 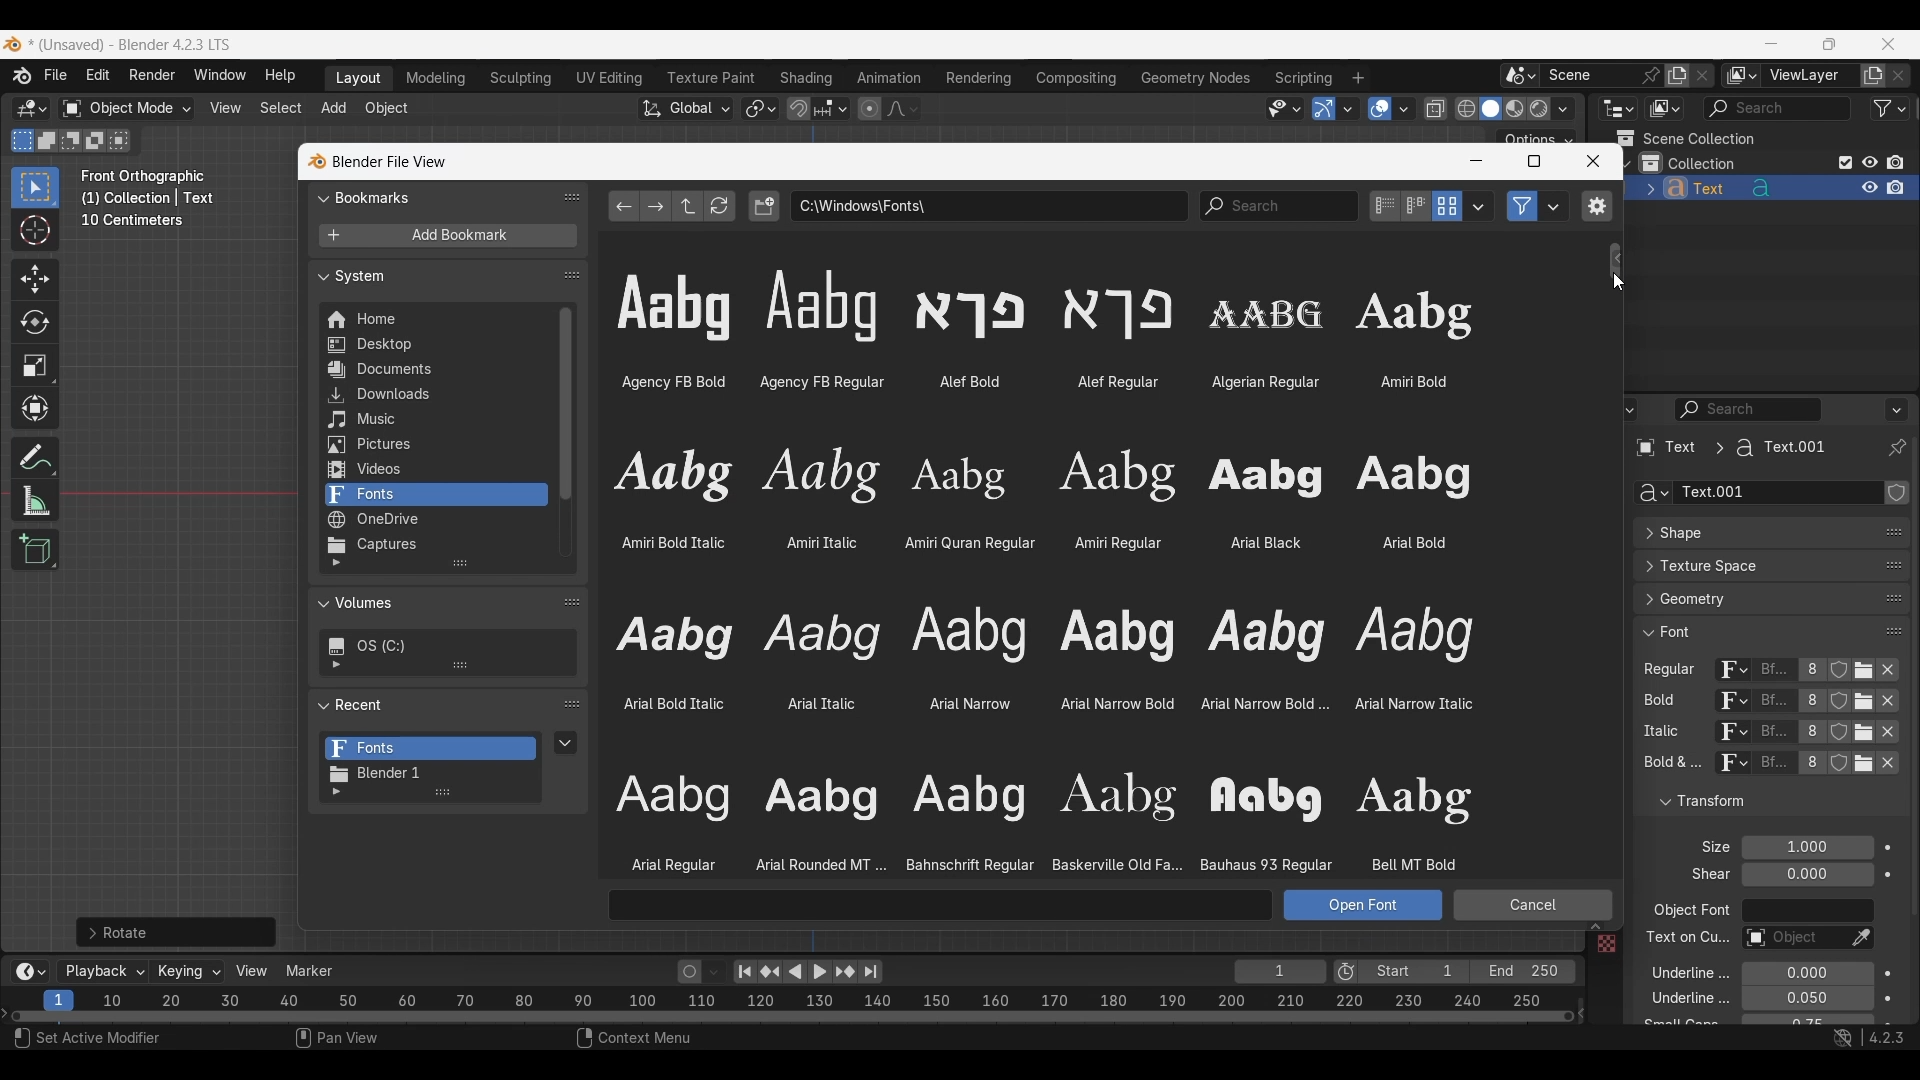 What do you see at coordinates (12, 44) in the screenshot?
I see `Software logo` at bounding box center [12, 44].